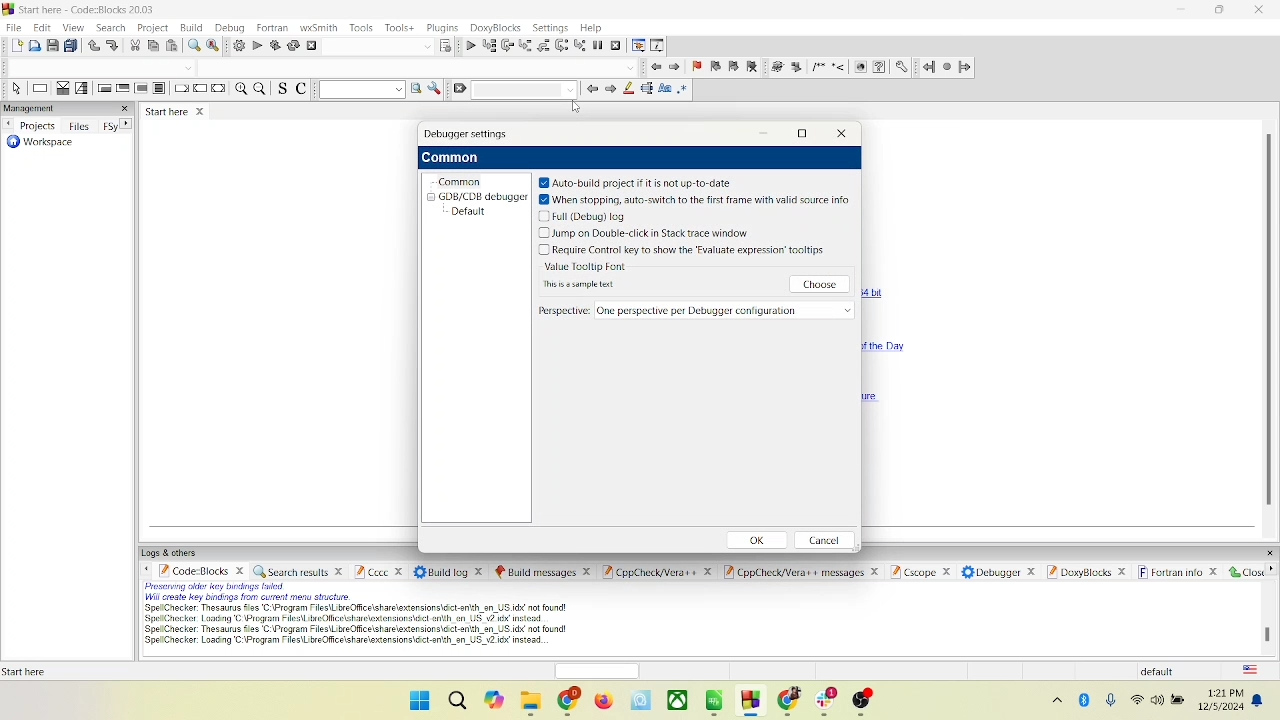 The width and height of the screenshot is (1280, 720). What do you see at coordinates (599, 45) in the screenshot?
I see `break debugger` at bounding box center [599, 45].